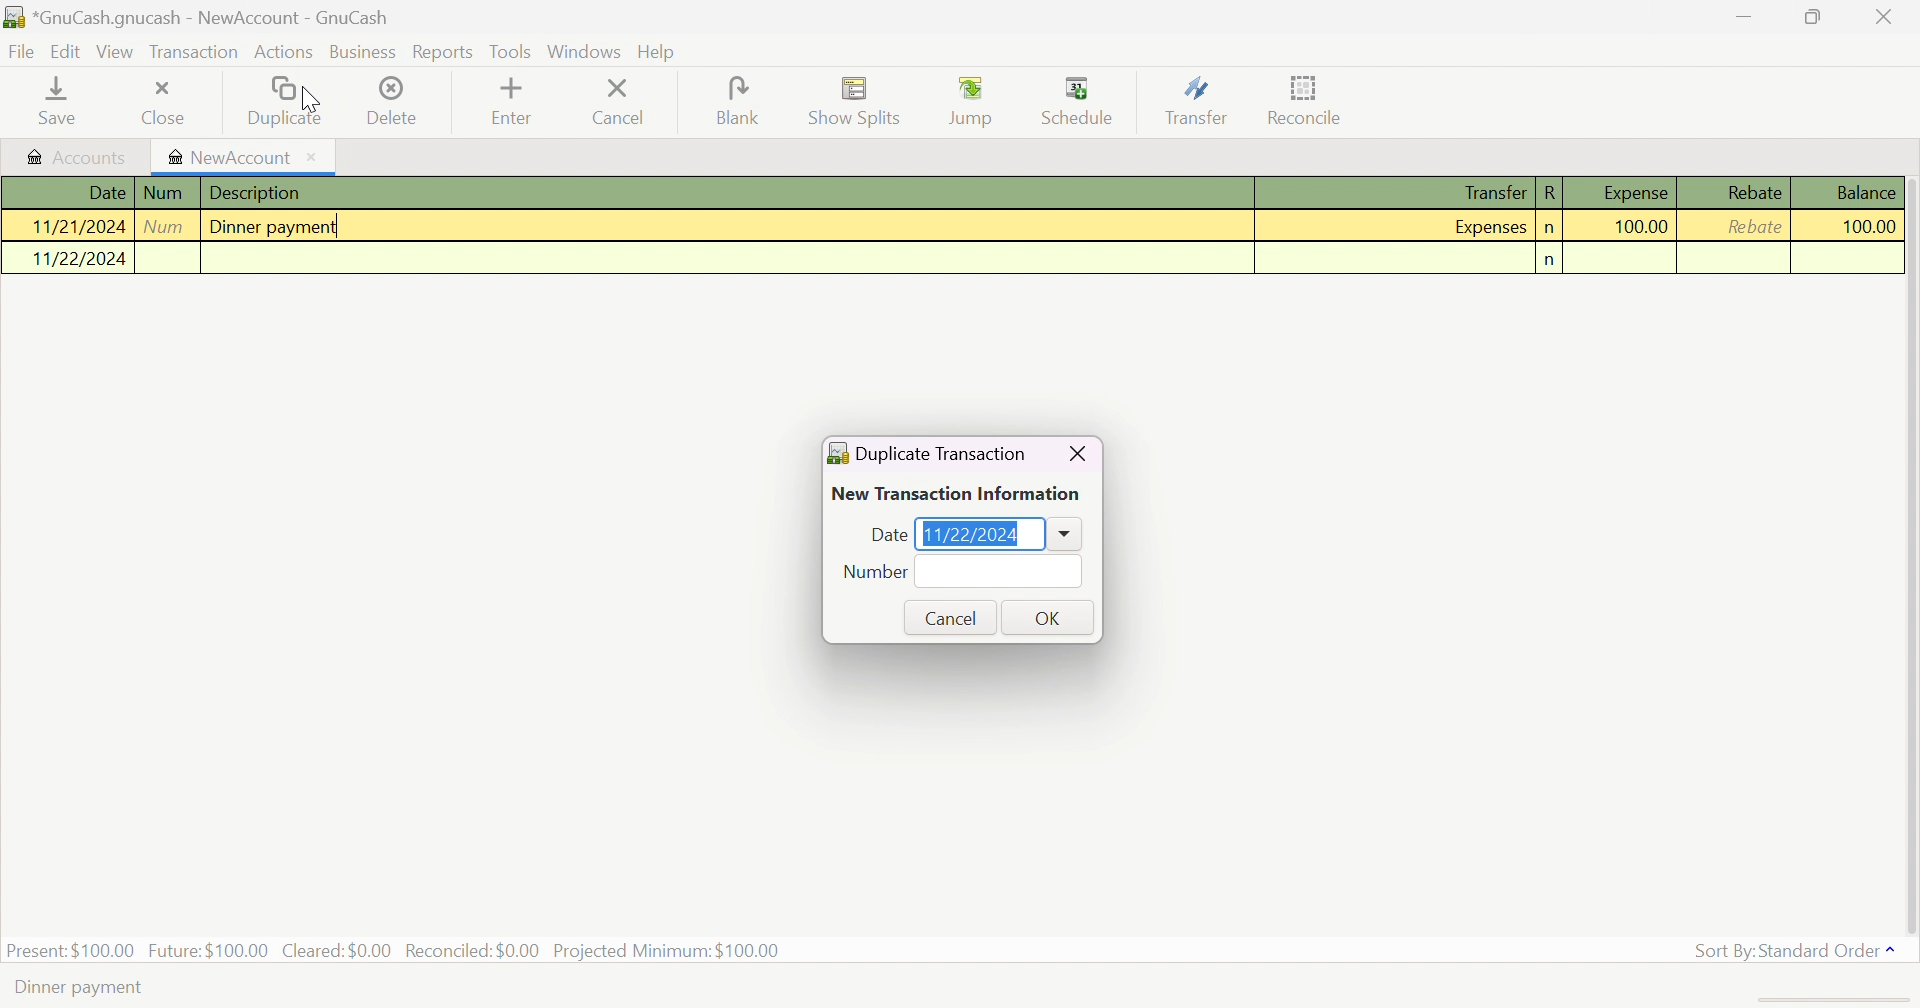 This screenshot has height=1008, width=1920. What do you see at coordinates (105, 193) in the screenshot?
I see `Date` at bounding box center [105, 193].